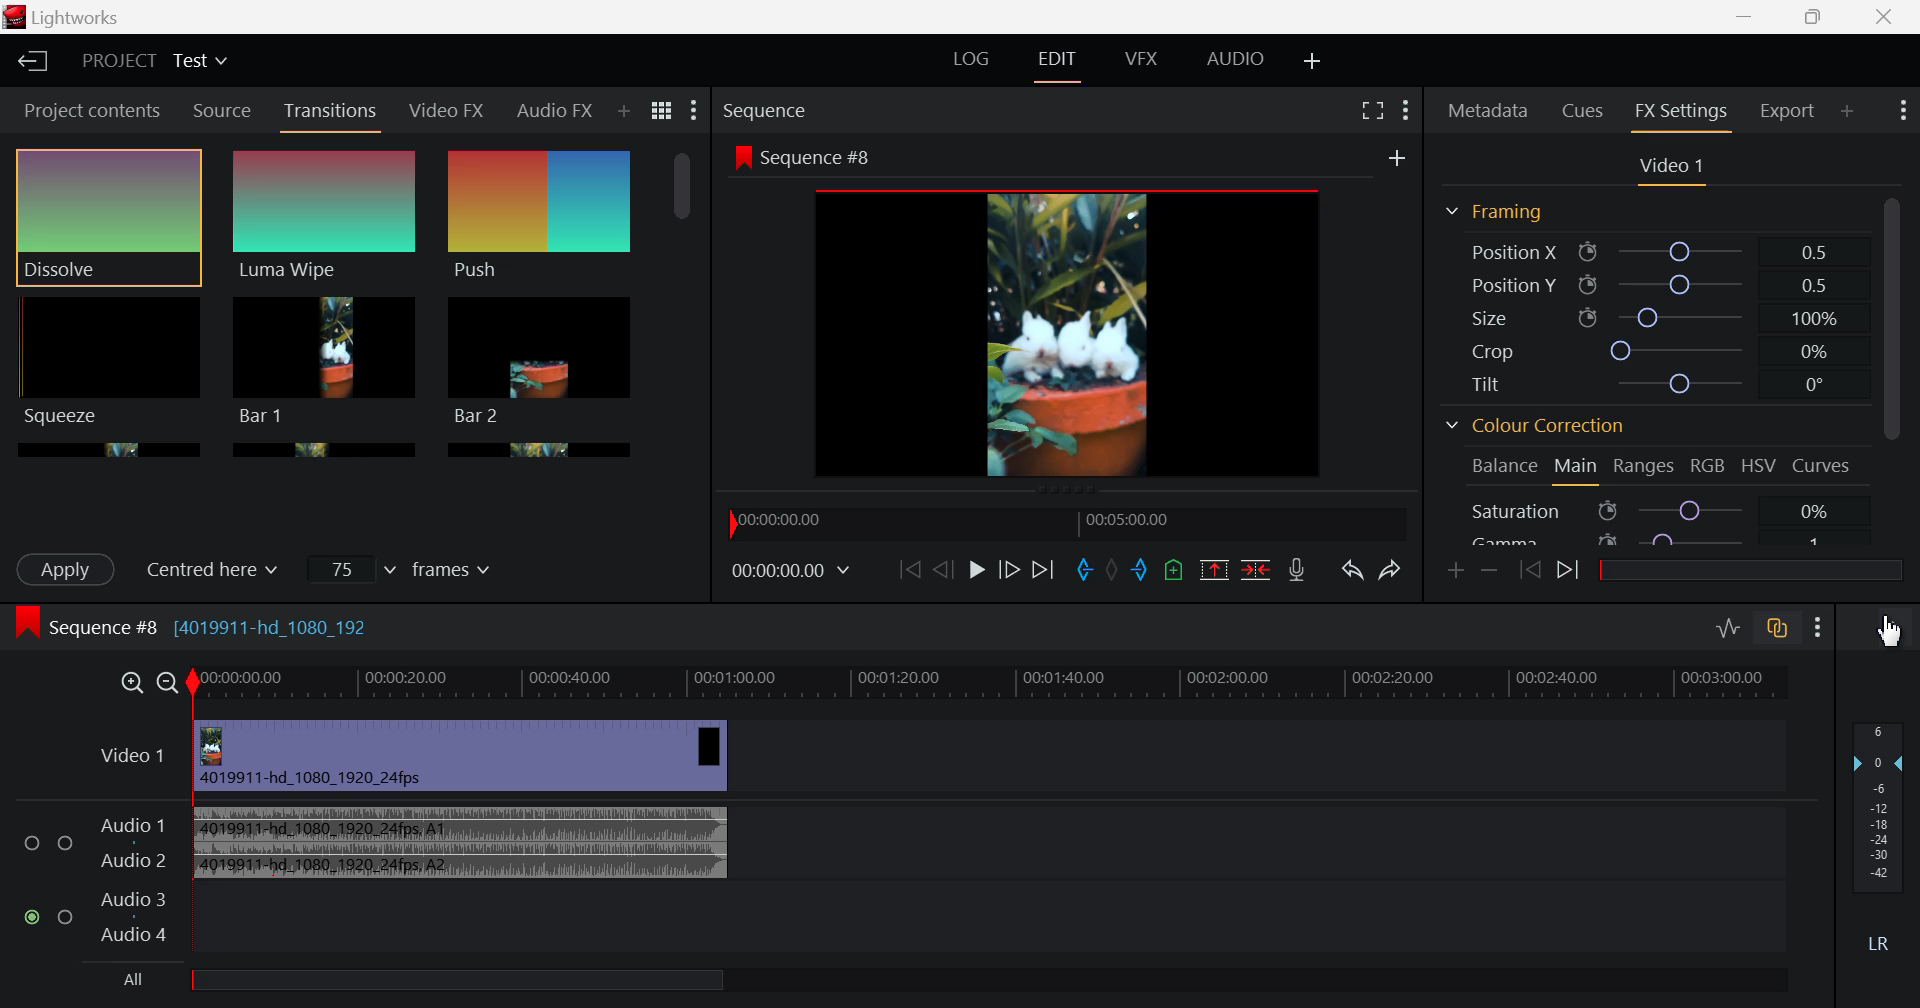  I want to click on Minimize, so click(1819, 17).